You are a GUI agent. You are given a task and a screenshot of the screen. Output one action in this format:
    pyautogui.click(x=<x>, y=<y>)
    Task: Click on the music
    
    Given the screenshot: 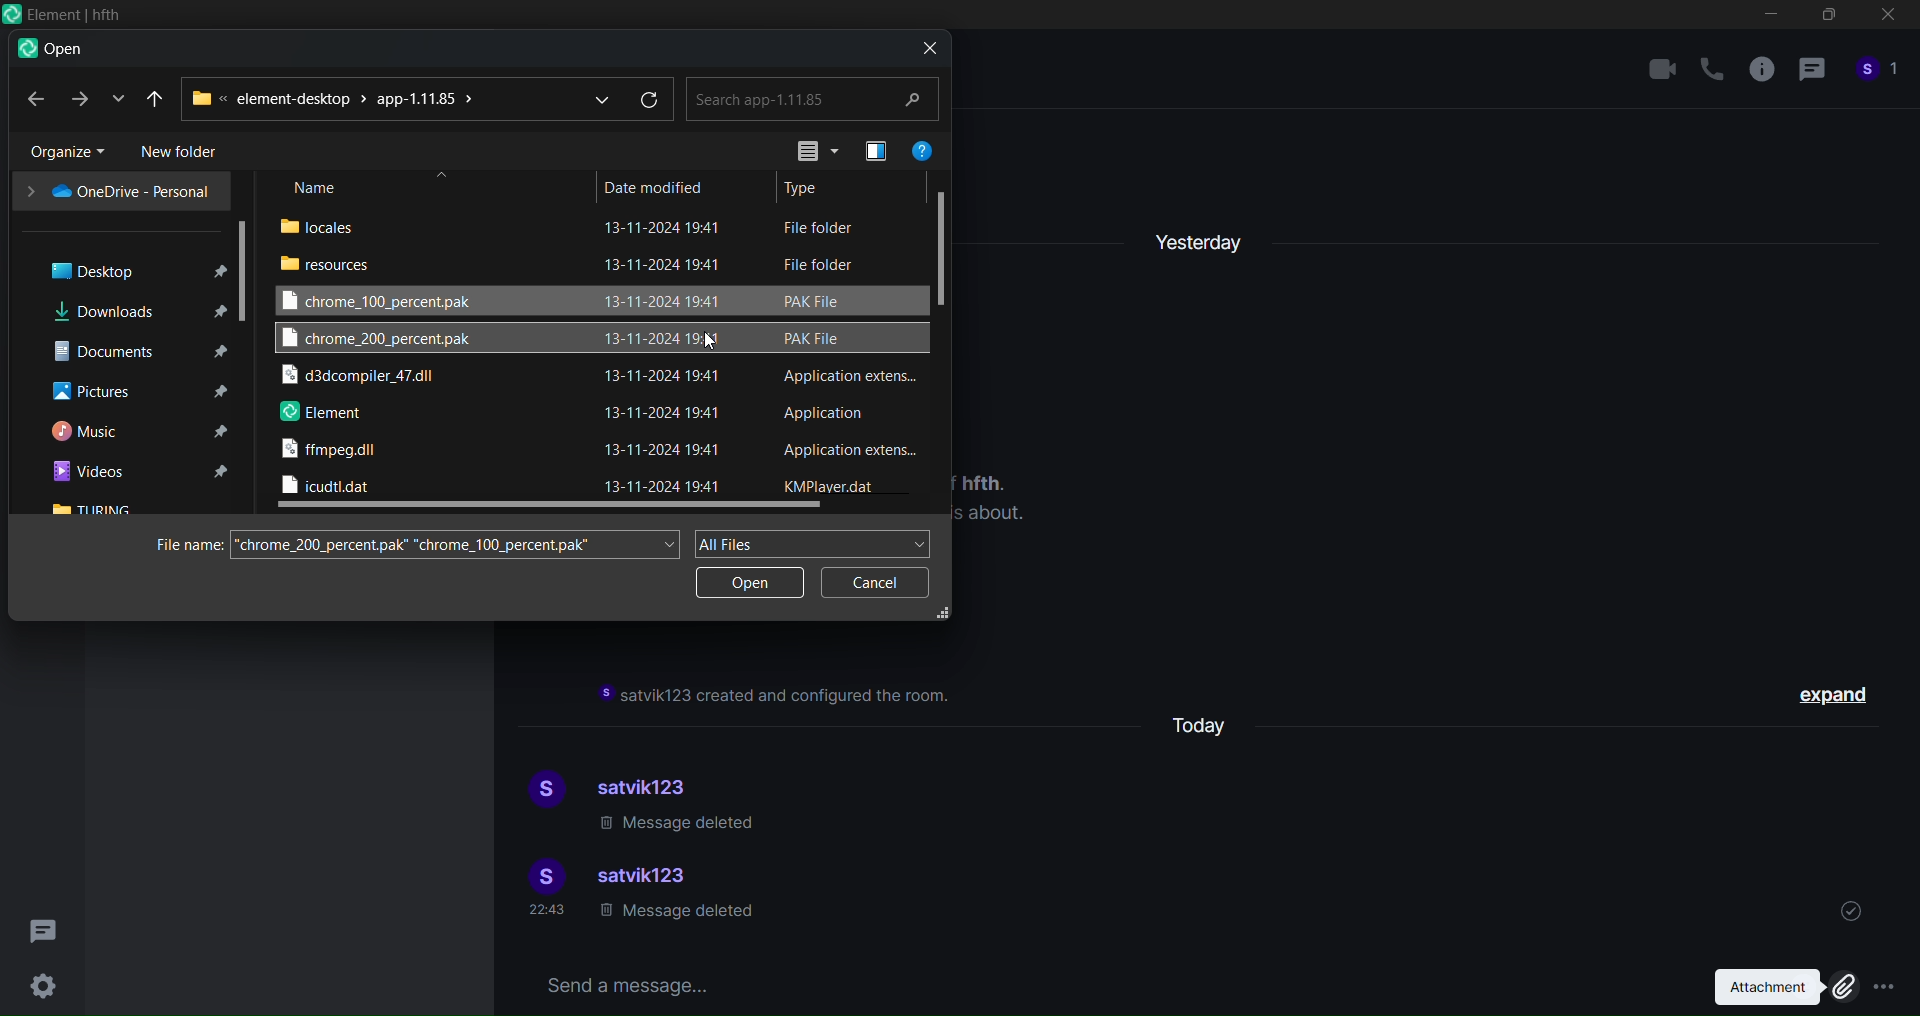 What is the action you would take?
    pyautogui.click(x=135, y=432)
    